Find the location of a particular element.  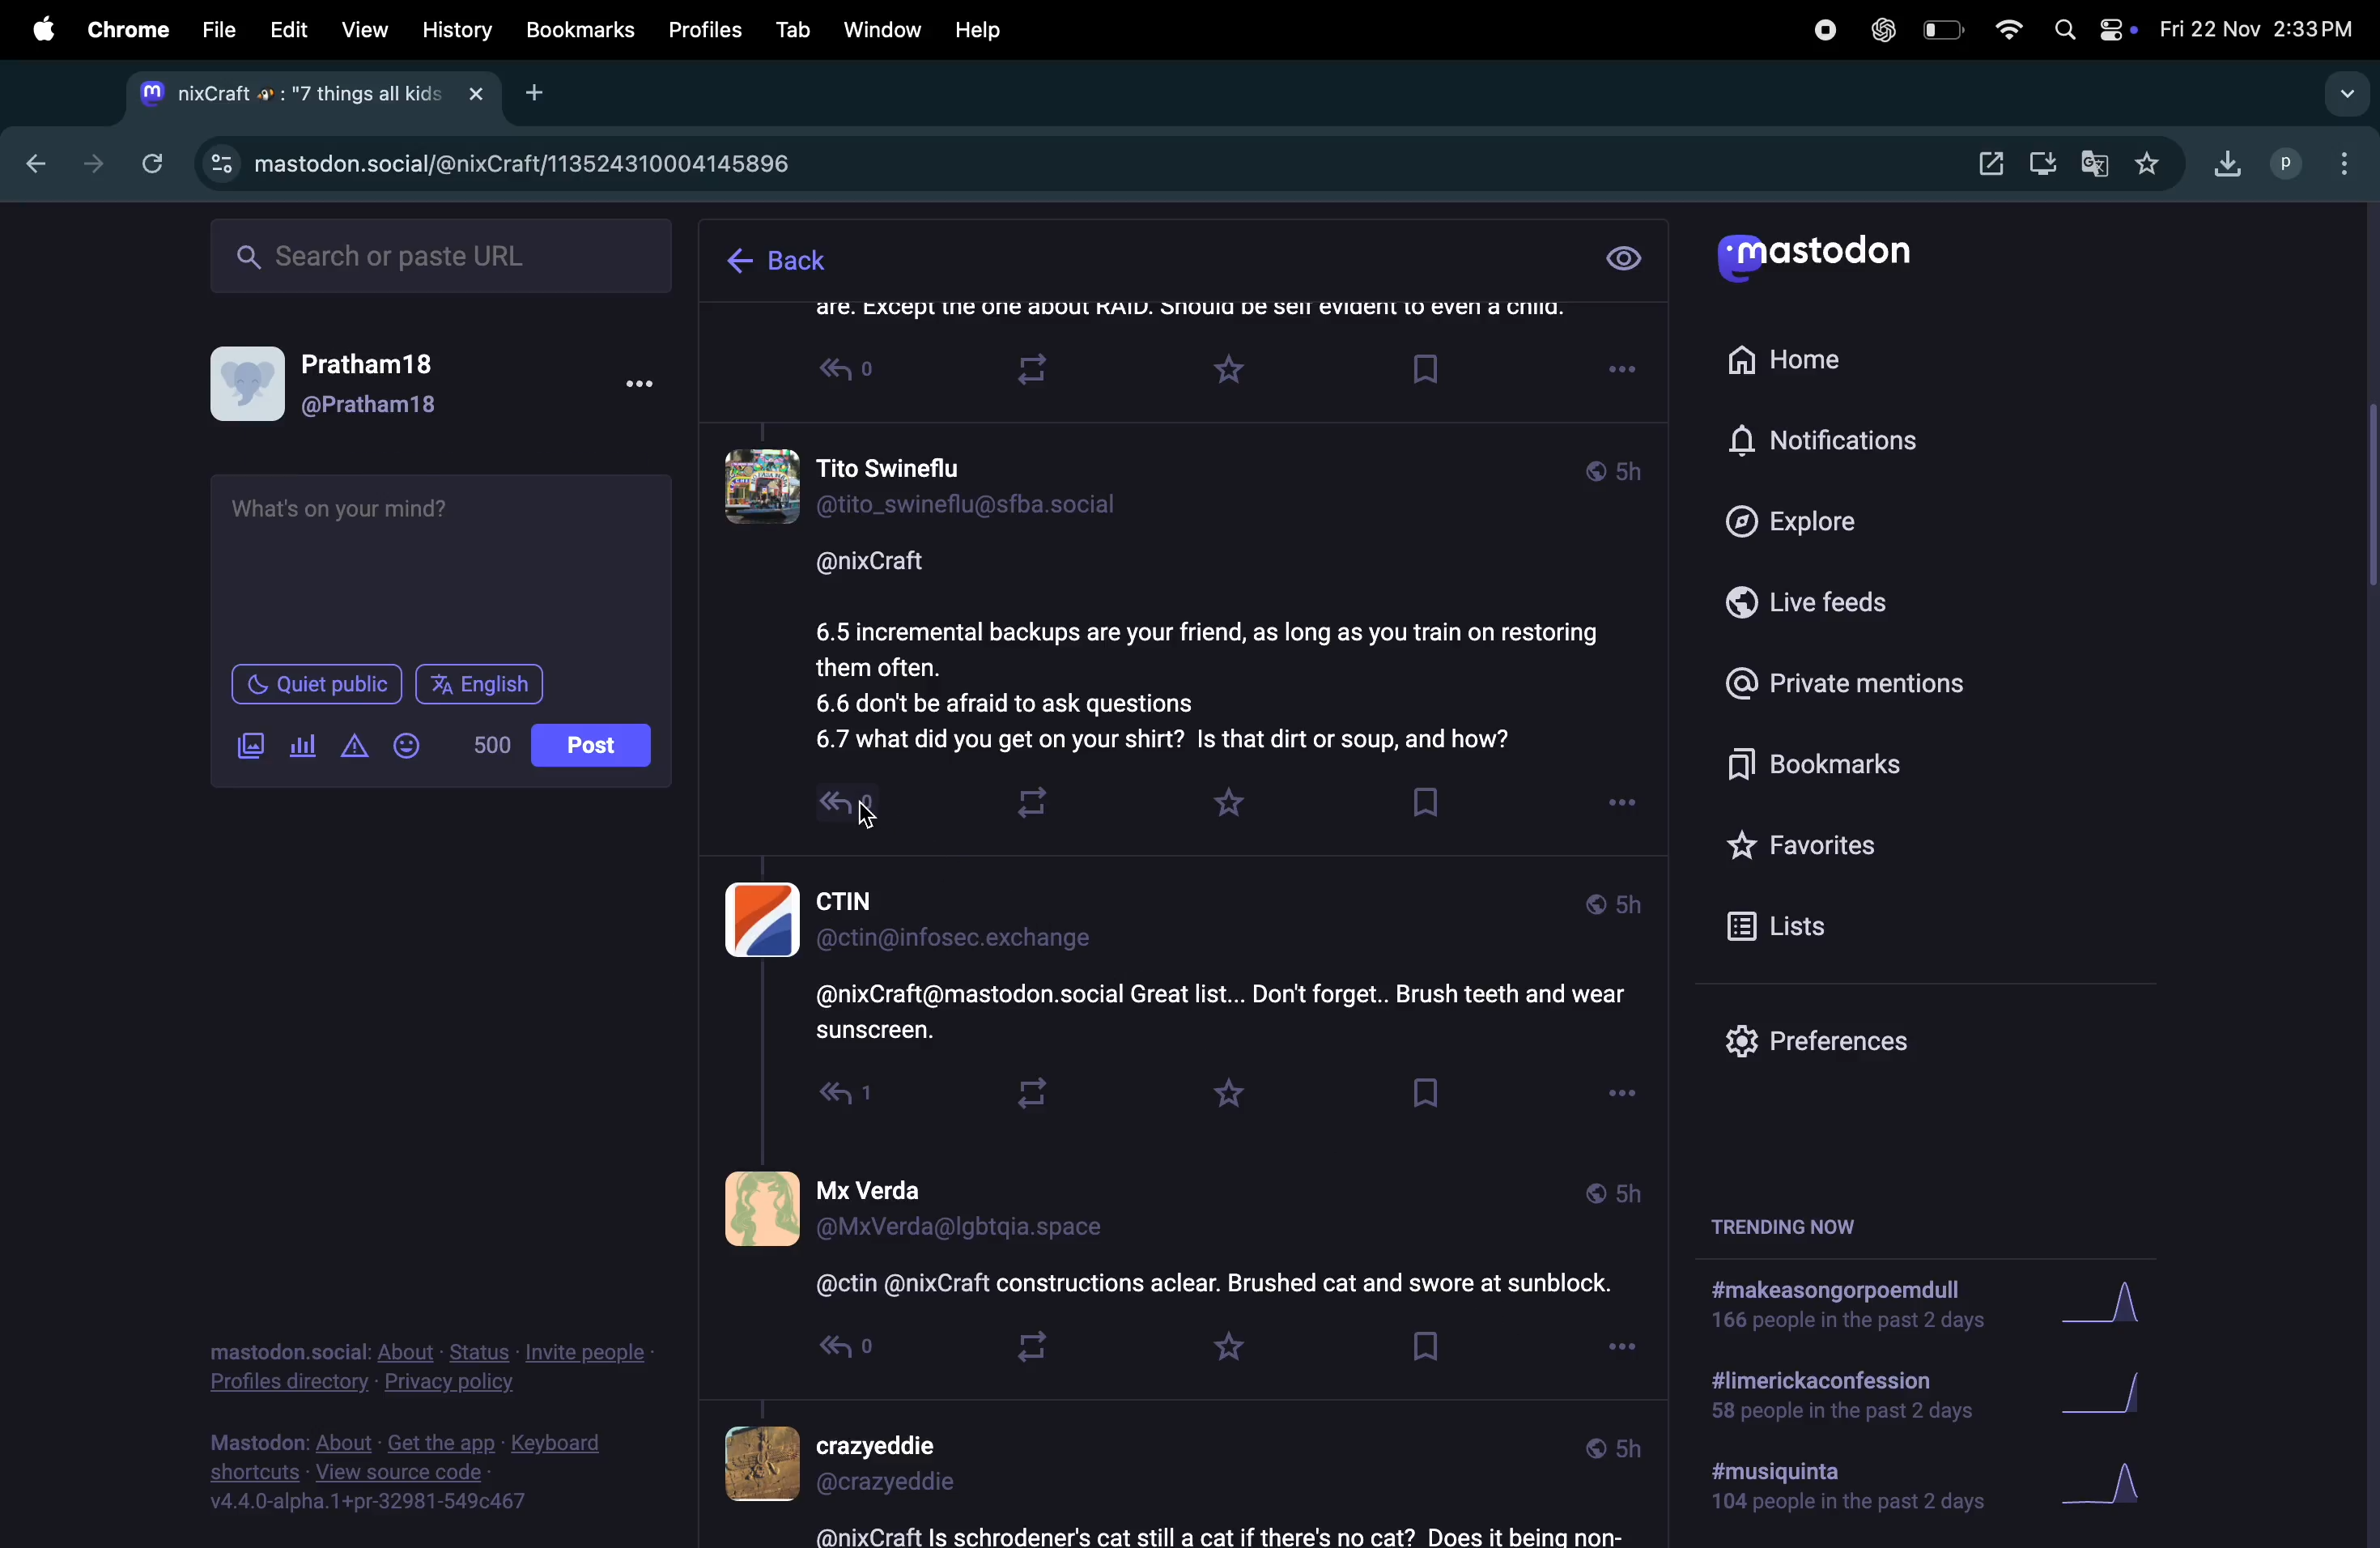

notifications is located at coordinates (1832, 443).